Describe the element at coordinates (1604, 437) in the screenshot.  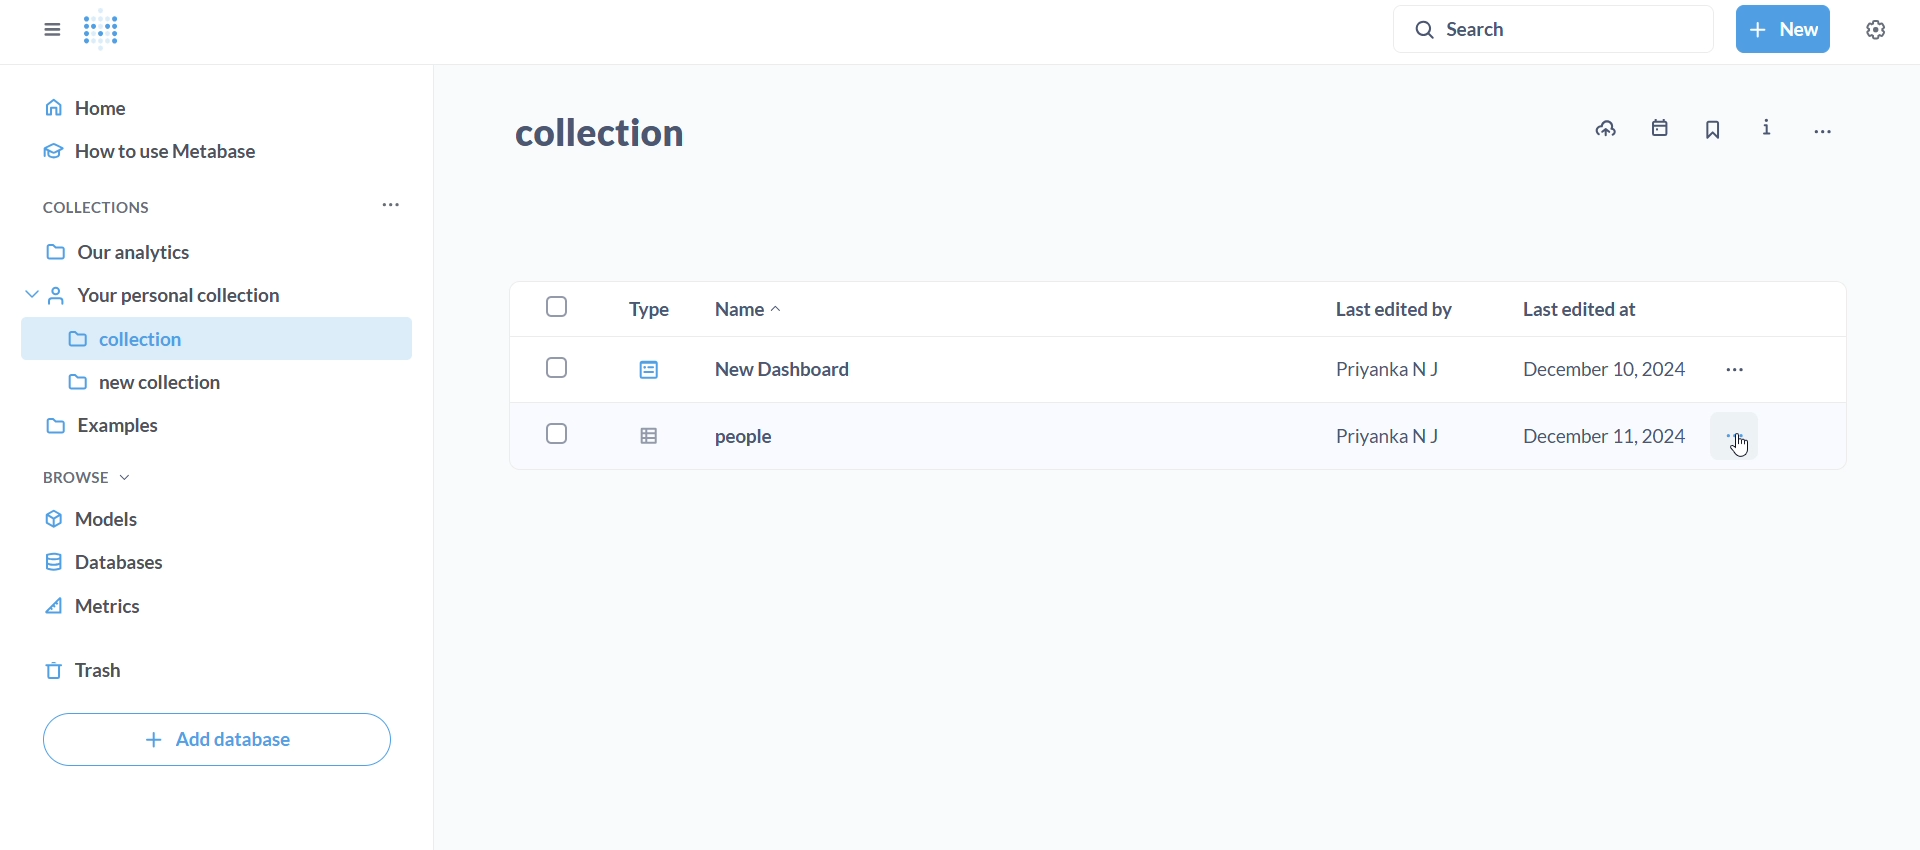
I see `december 11,2024` at that location.